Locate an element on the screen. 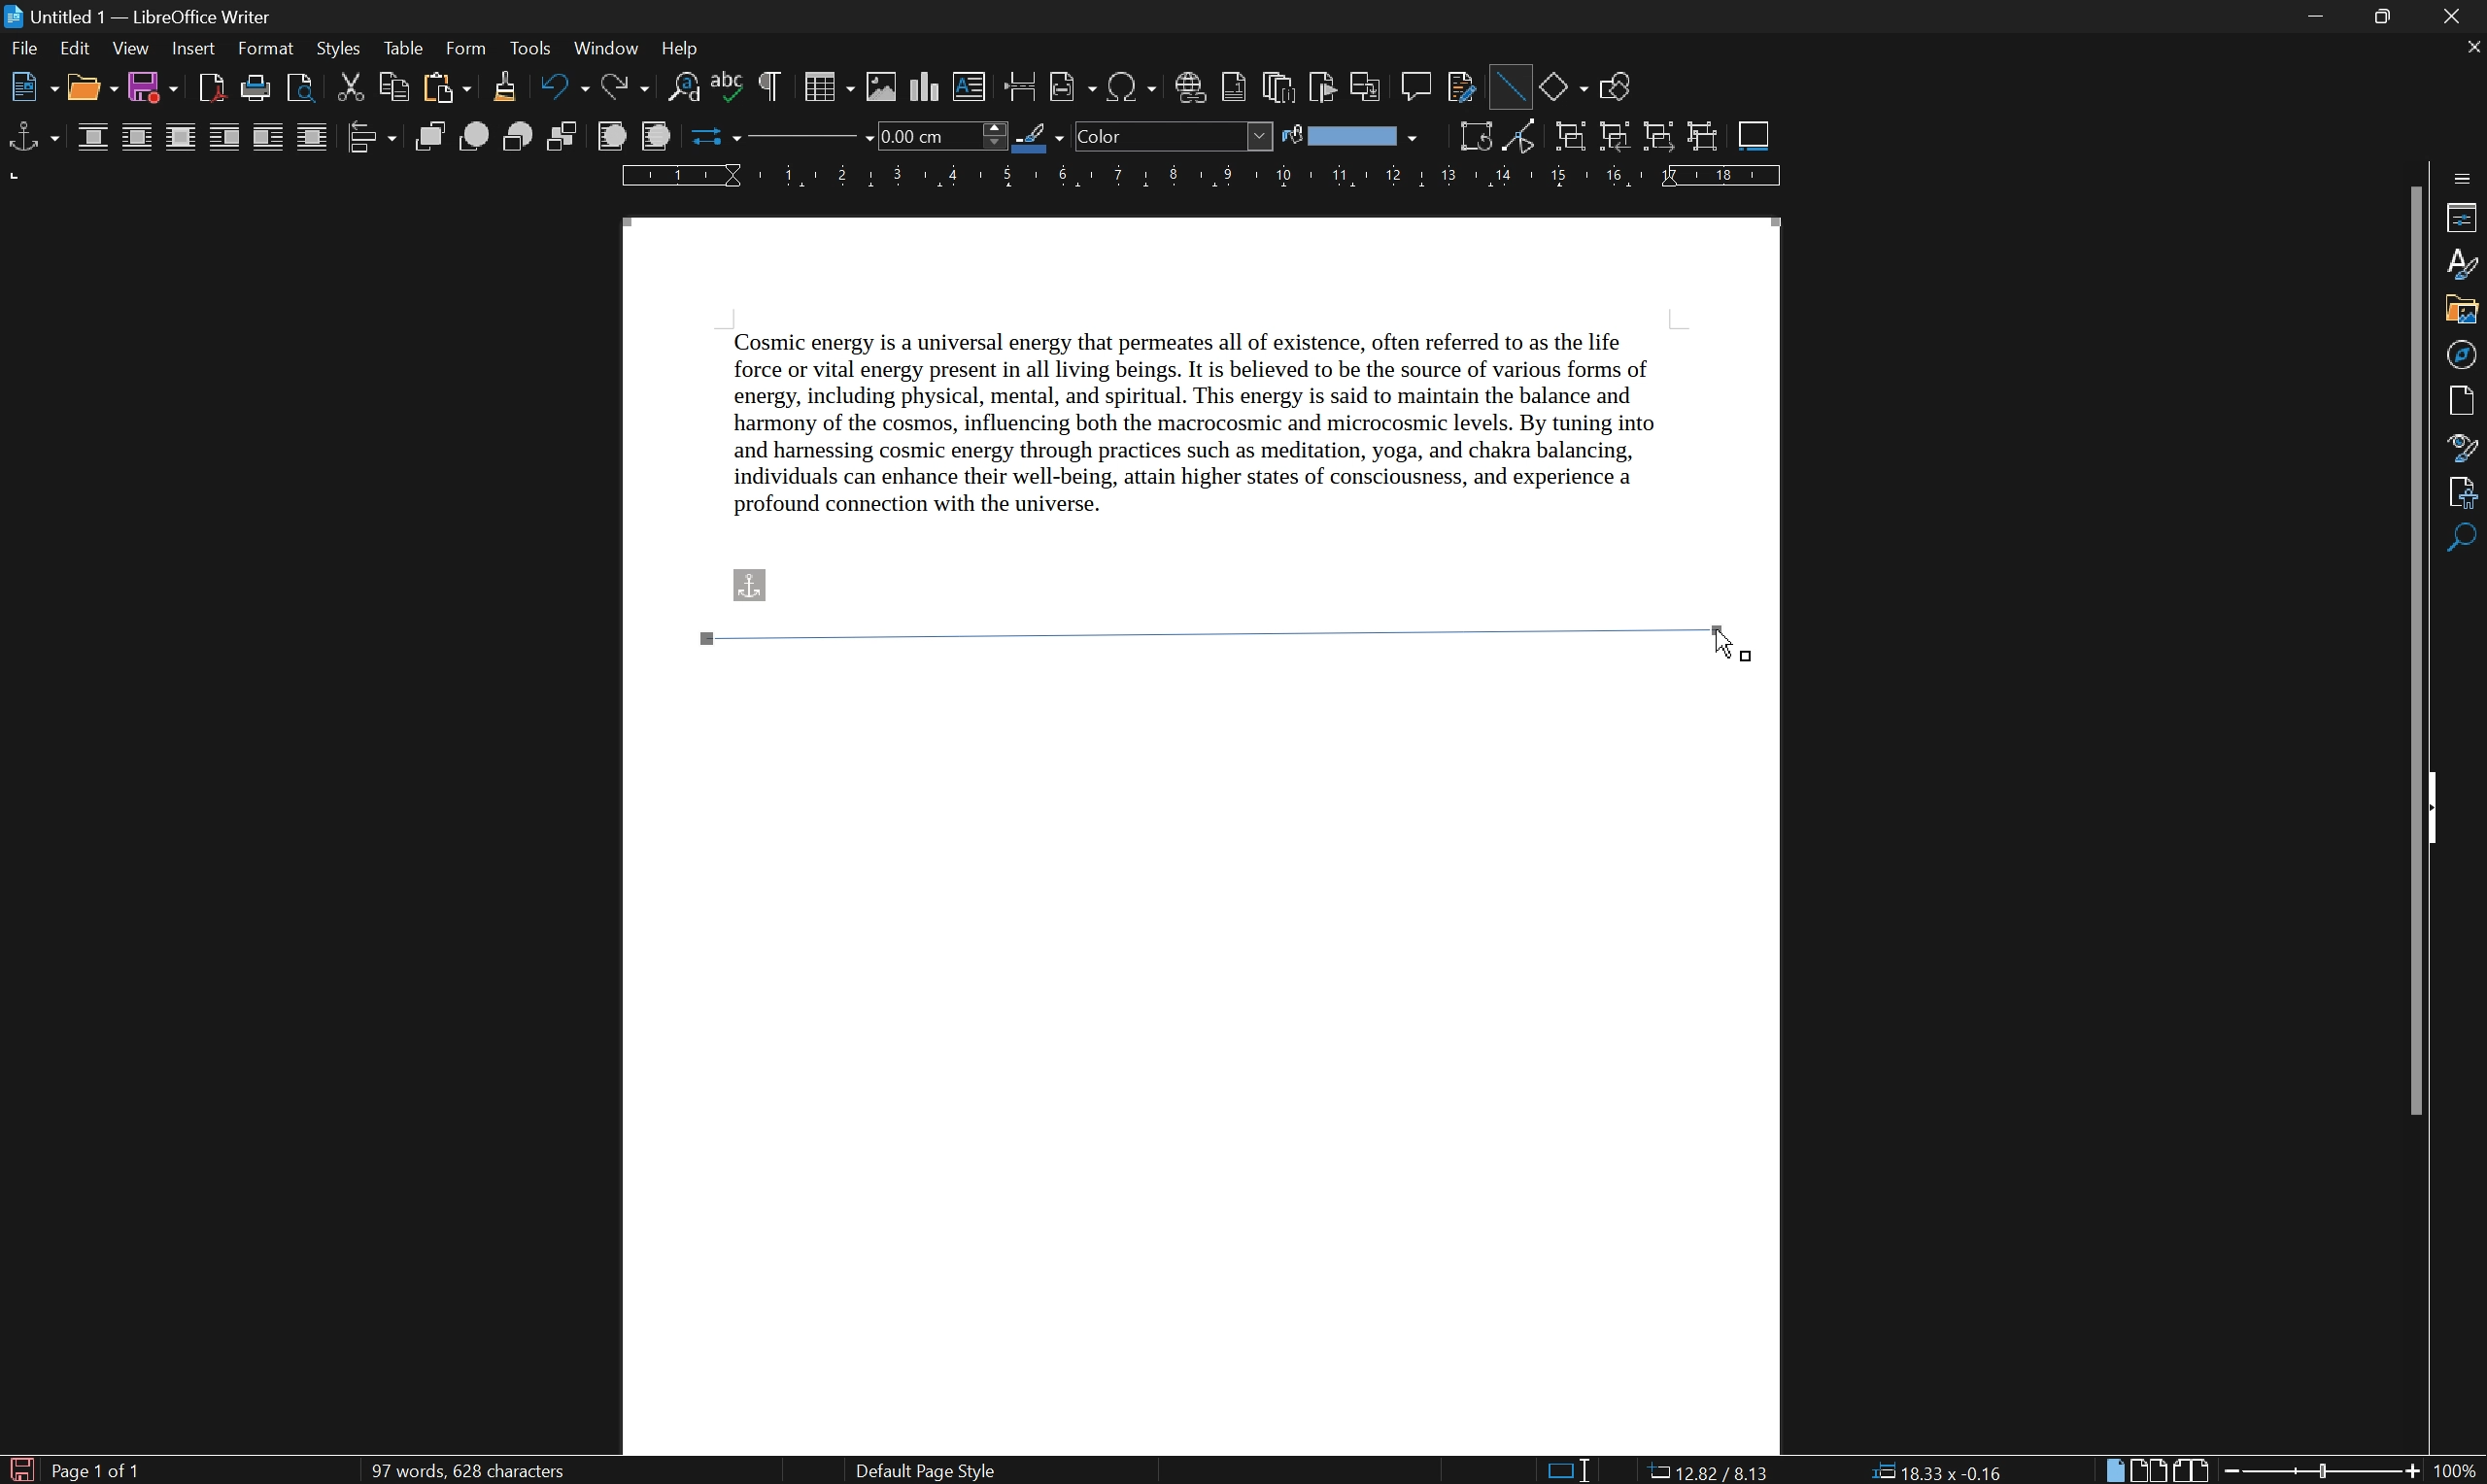 This screenshot has width=2487, height=1484. Symbol is located at coordinates (750, 587).